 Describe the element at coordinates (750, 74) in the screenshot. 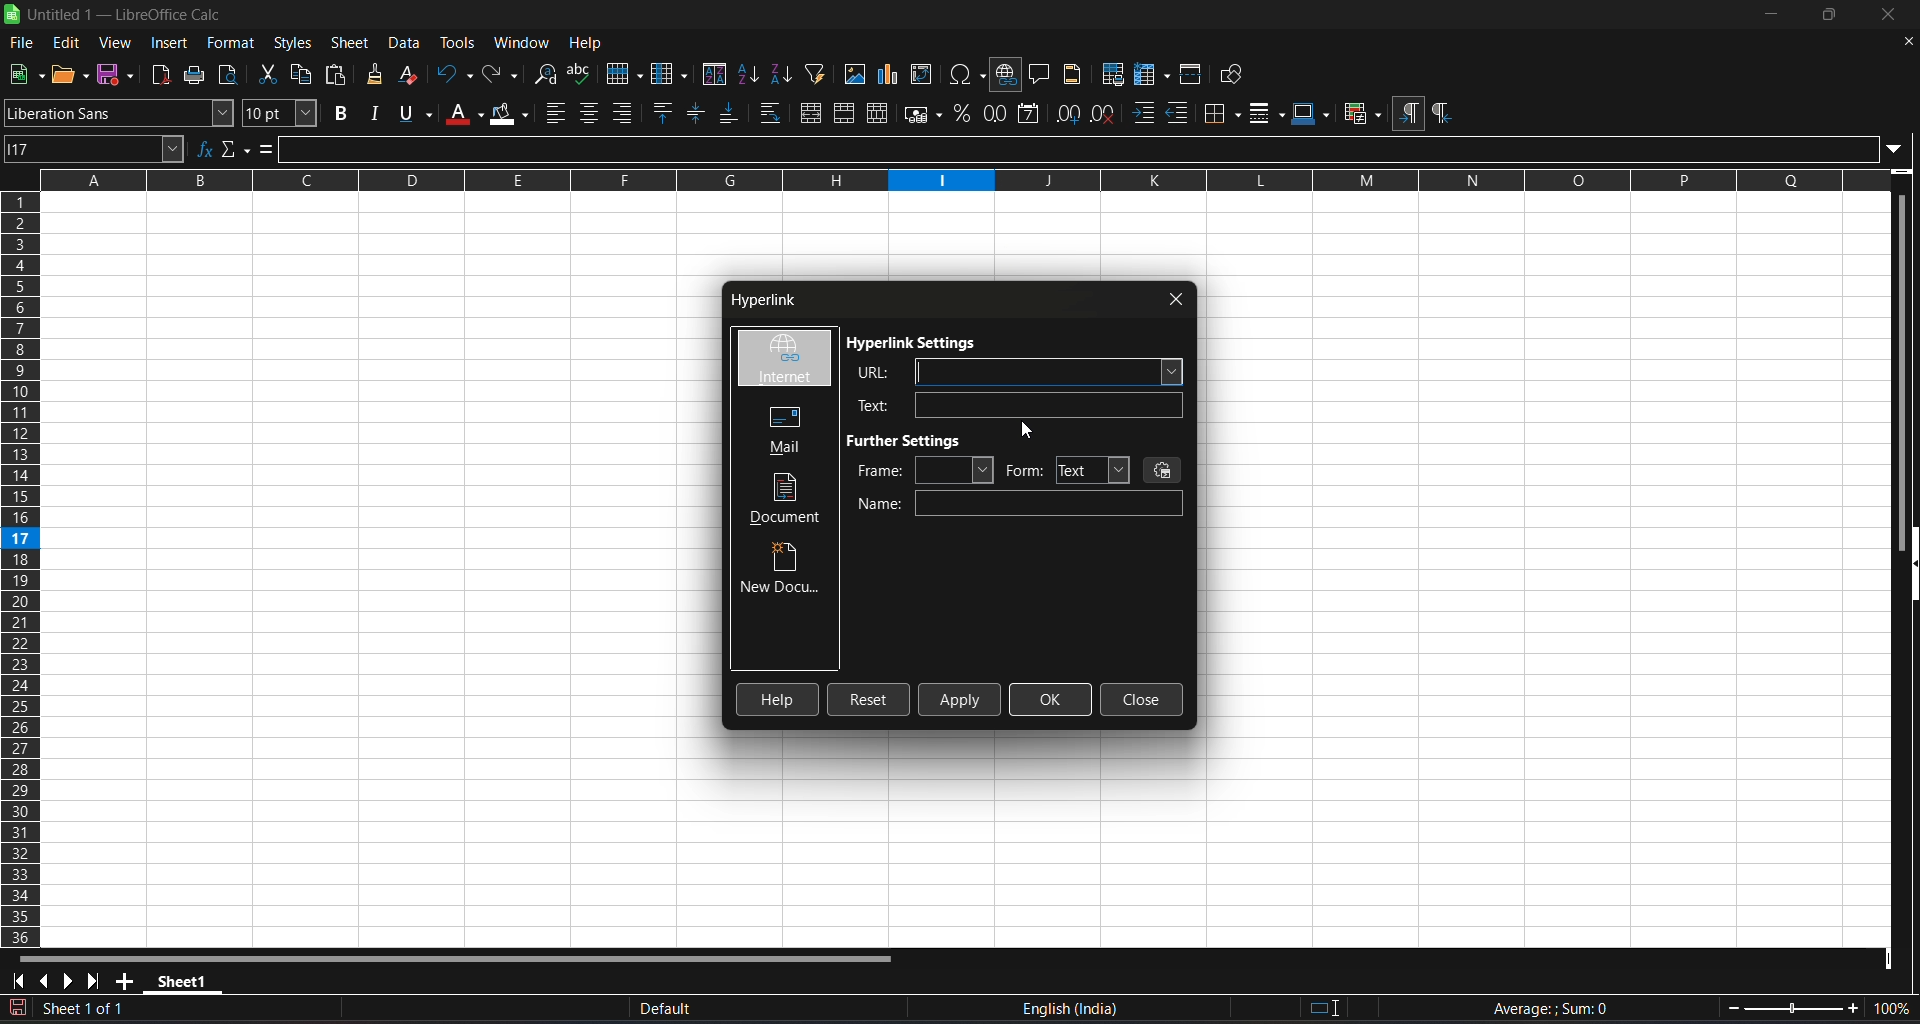

I see `sort ascending` at that location.